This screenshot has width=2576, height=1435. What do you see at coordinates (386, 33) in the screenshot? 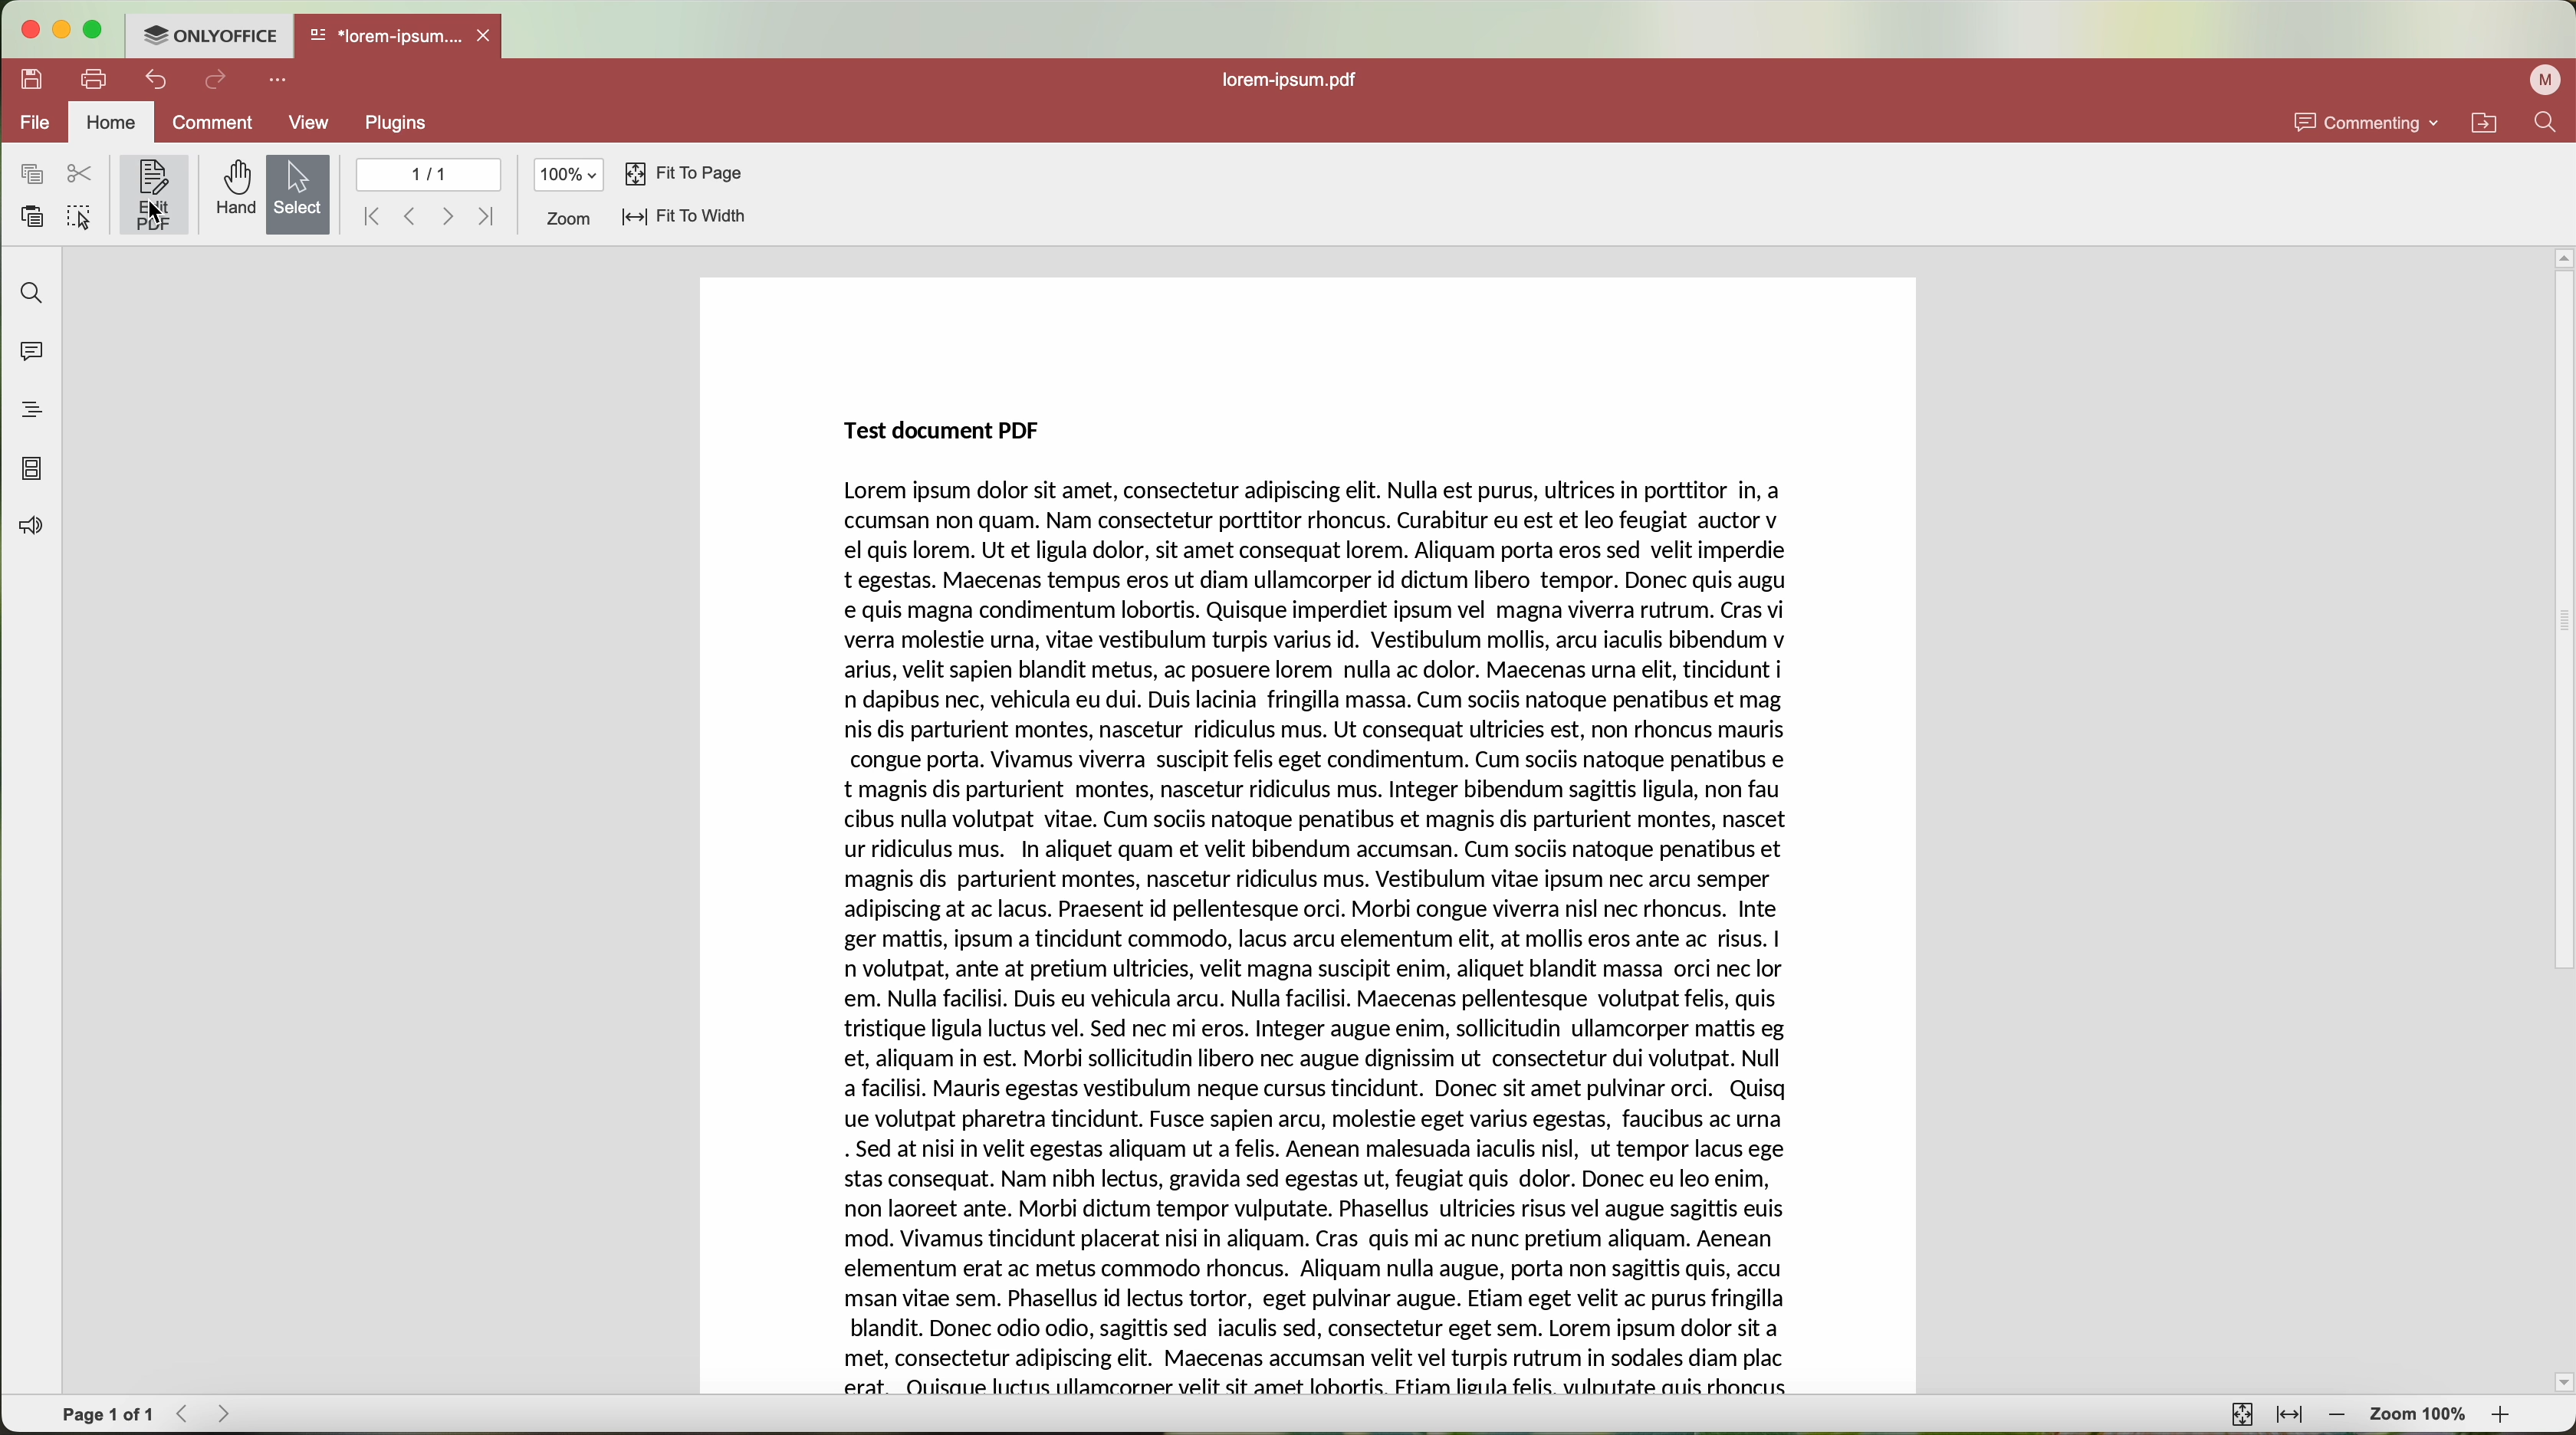
I see `*lorem-ipsum....` at bounding box center [386, 33].